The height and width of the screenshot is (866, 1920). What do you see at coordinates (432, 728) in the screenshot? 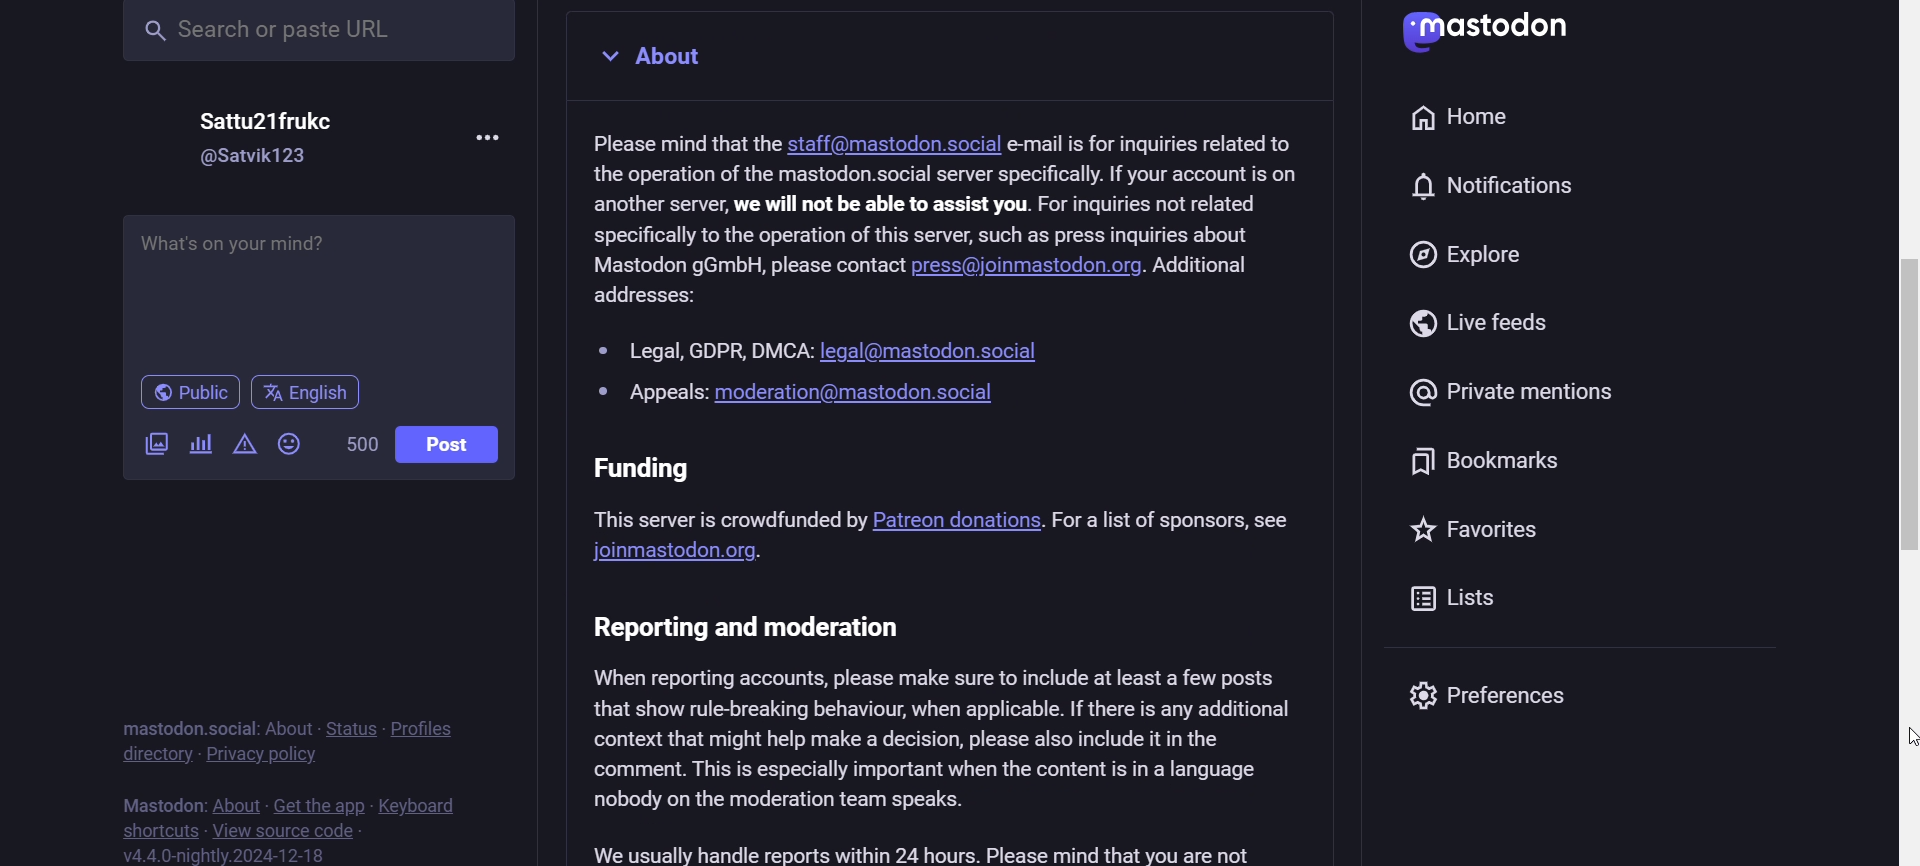
I see `profiles` at bounding box center [432, 728].